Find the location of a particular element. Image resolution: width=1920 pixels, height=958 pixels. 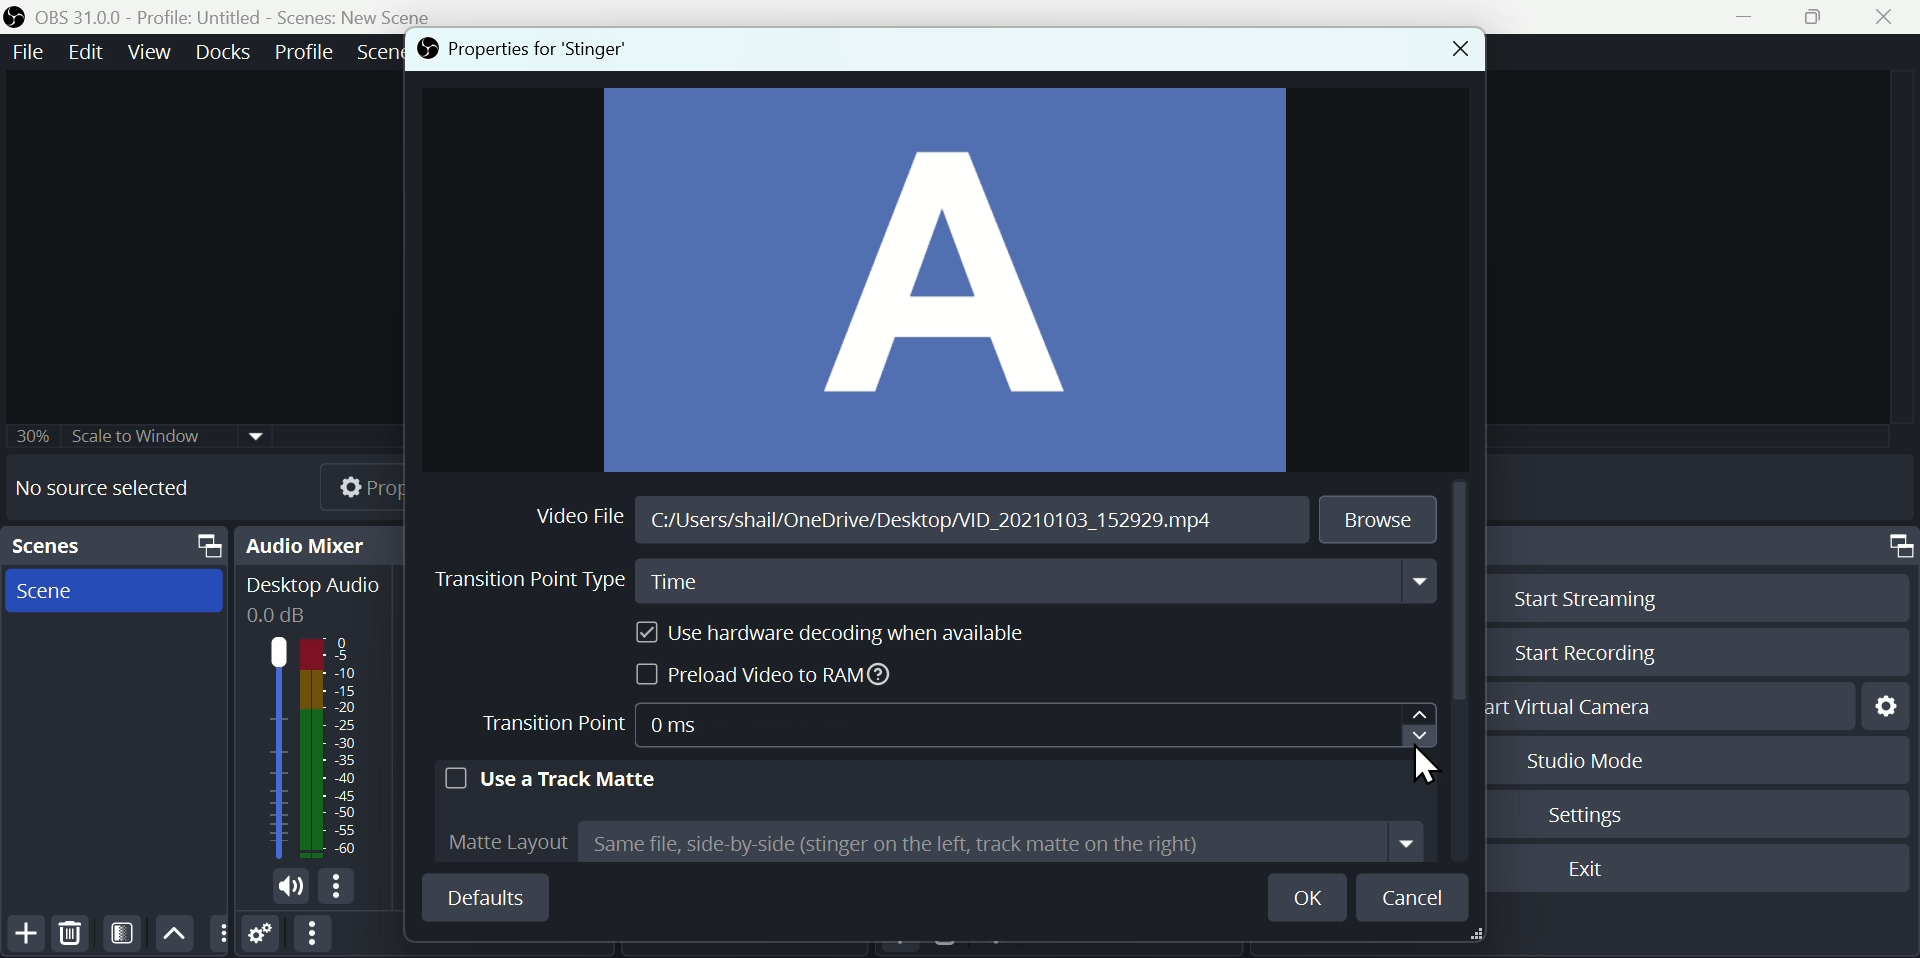

minimise is located at coordinates (1751, 17).